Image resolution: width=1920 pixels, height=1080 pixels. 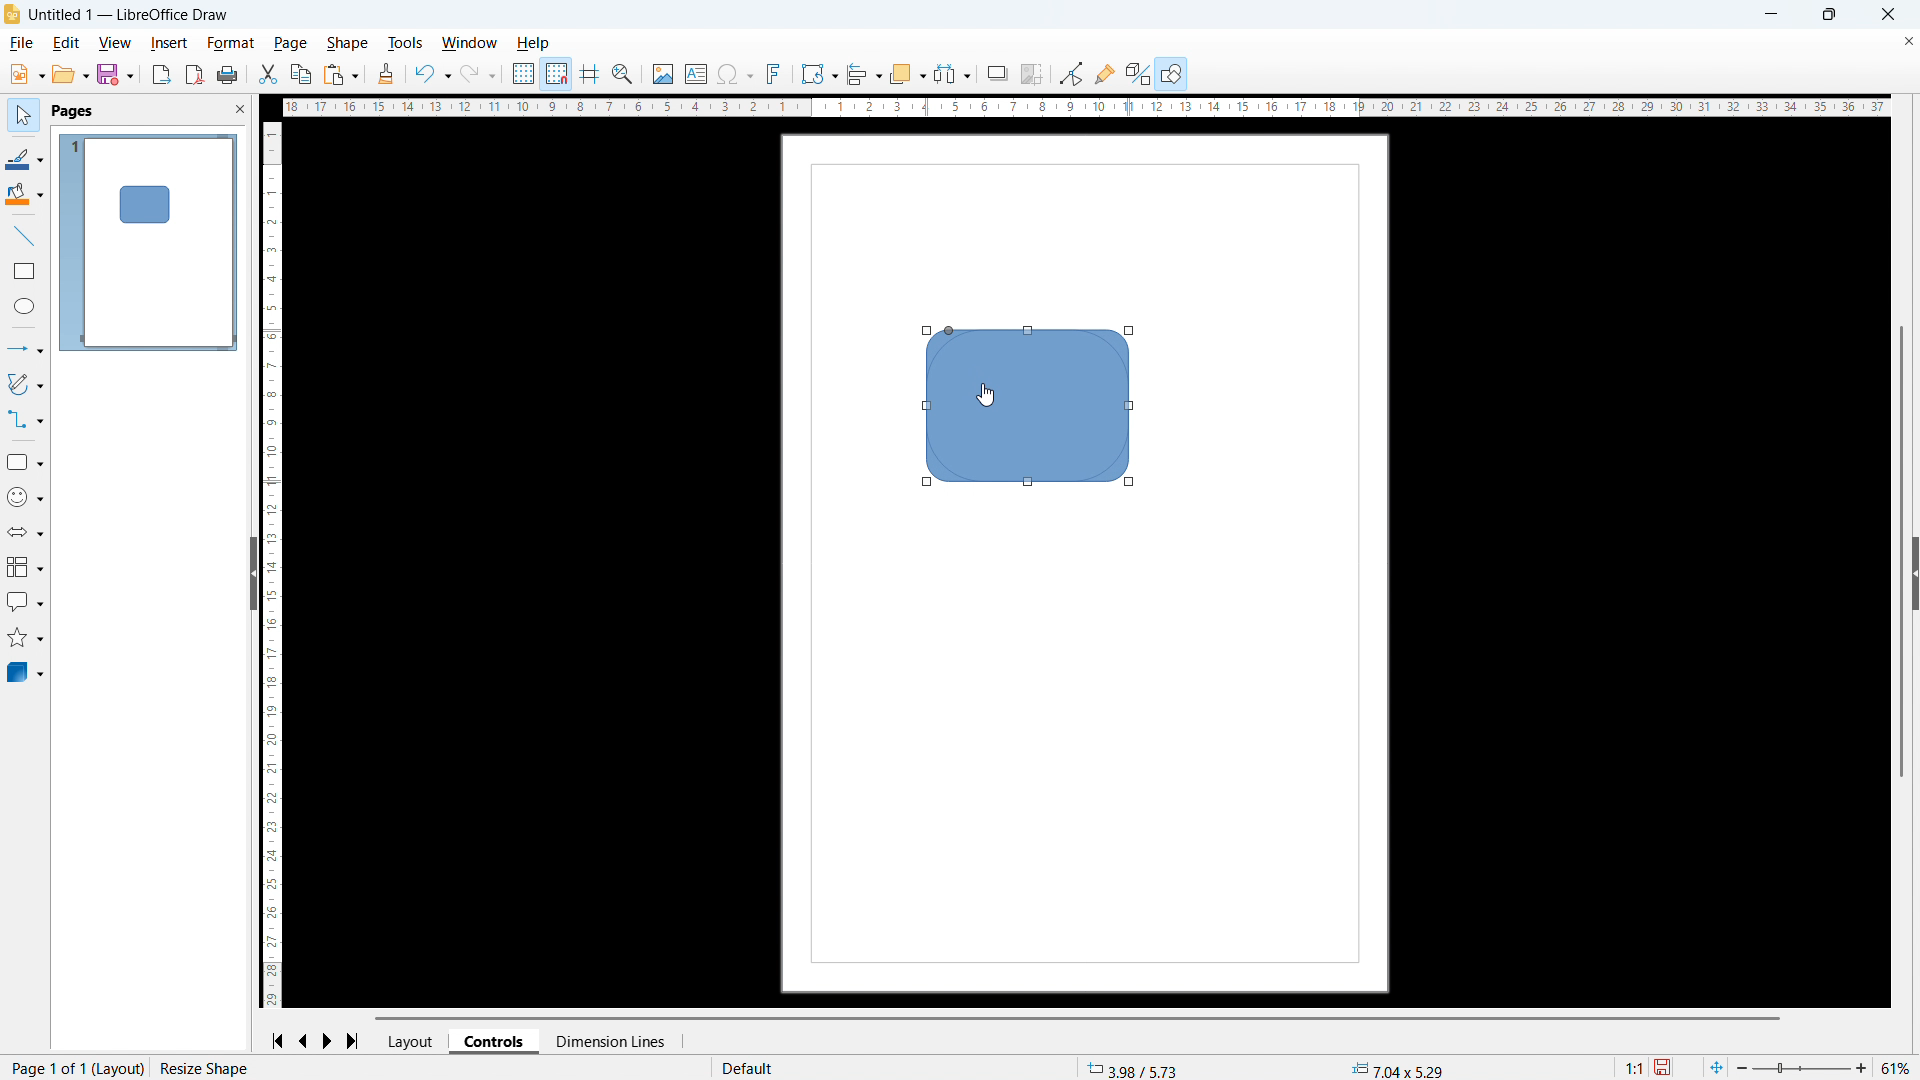 I want to click on Close document , so click(x=1907, y=43).